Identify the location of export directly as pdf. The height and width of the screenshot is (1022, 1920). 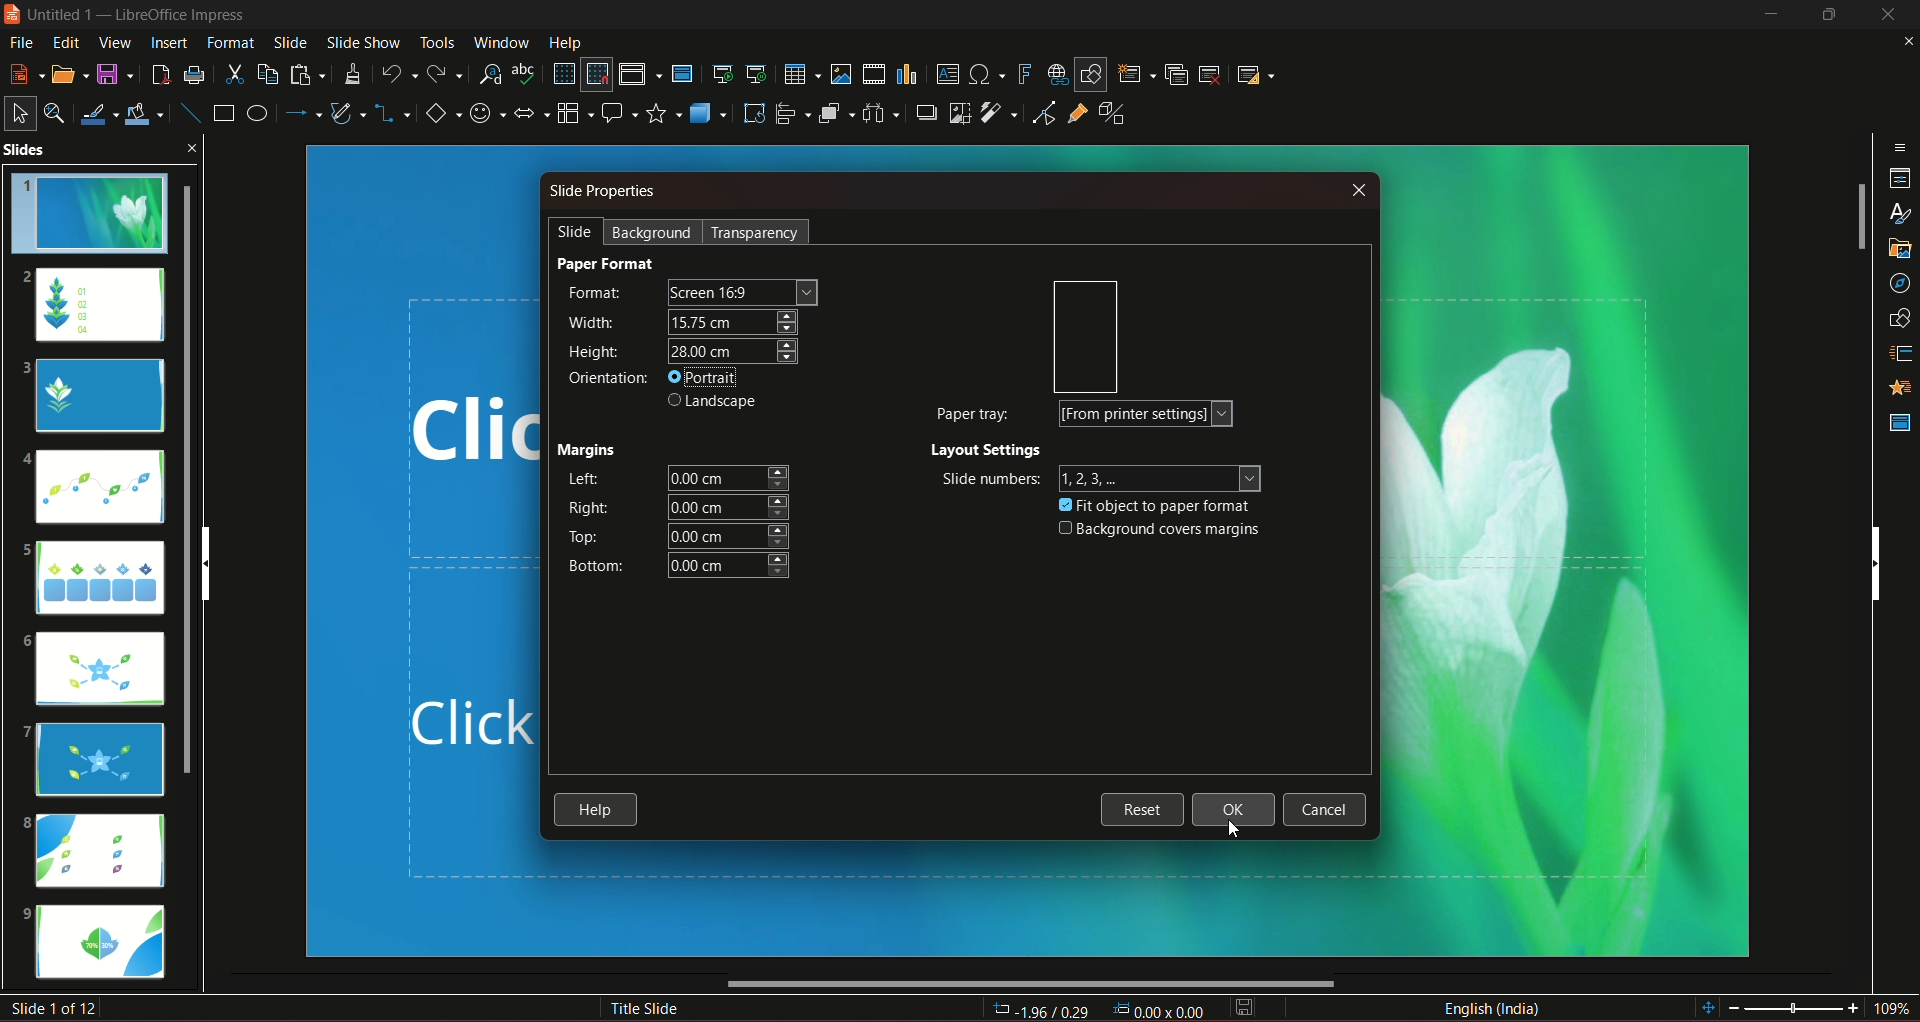
(160, 72).